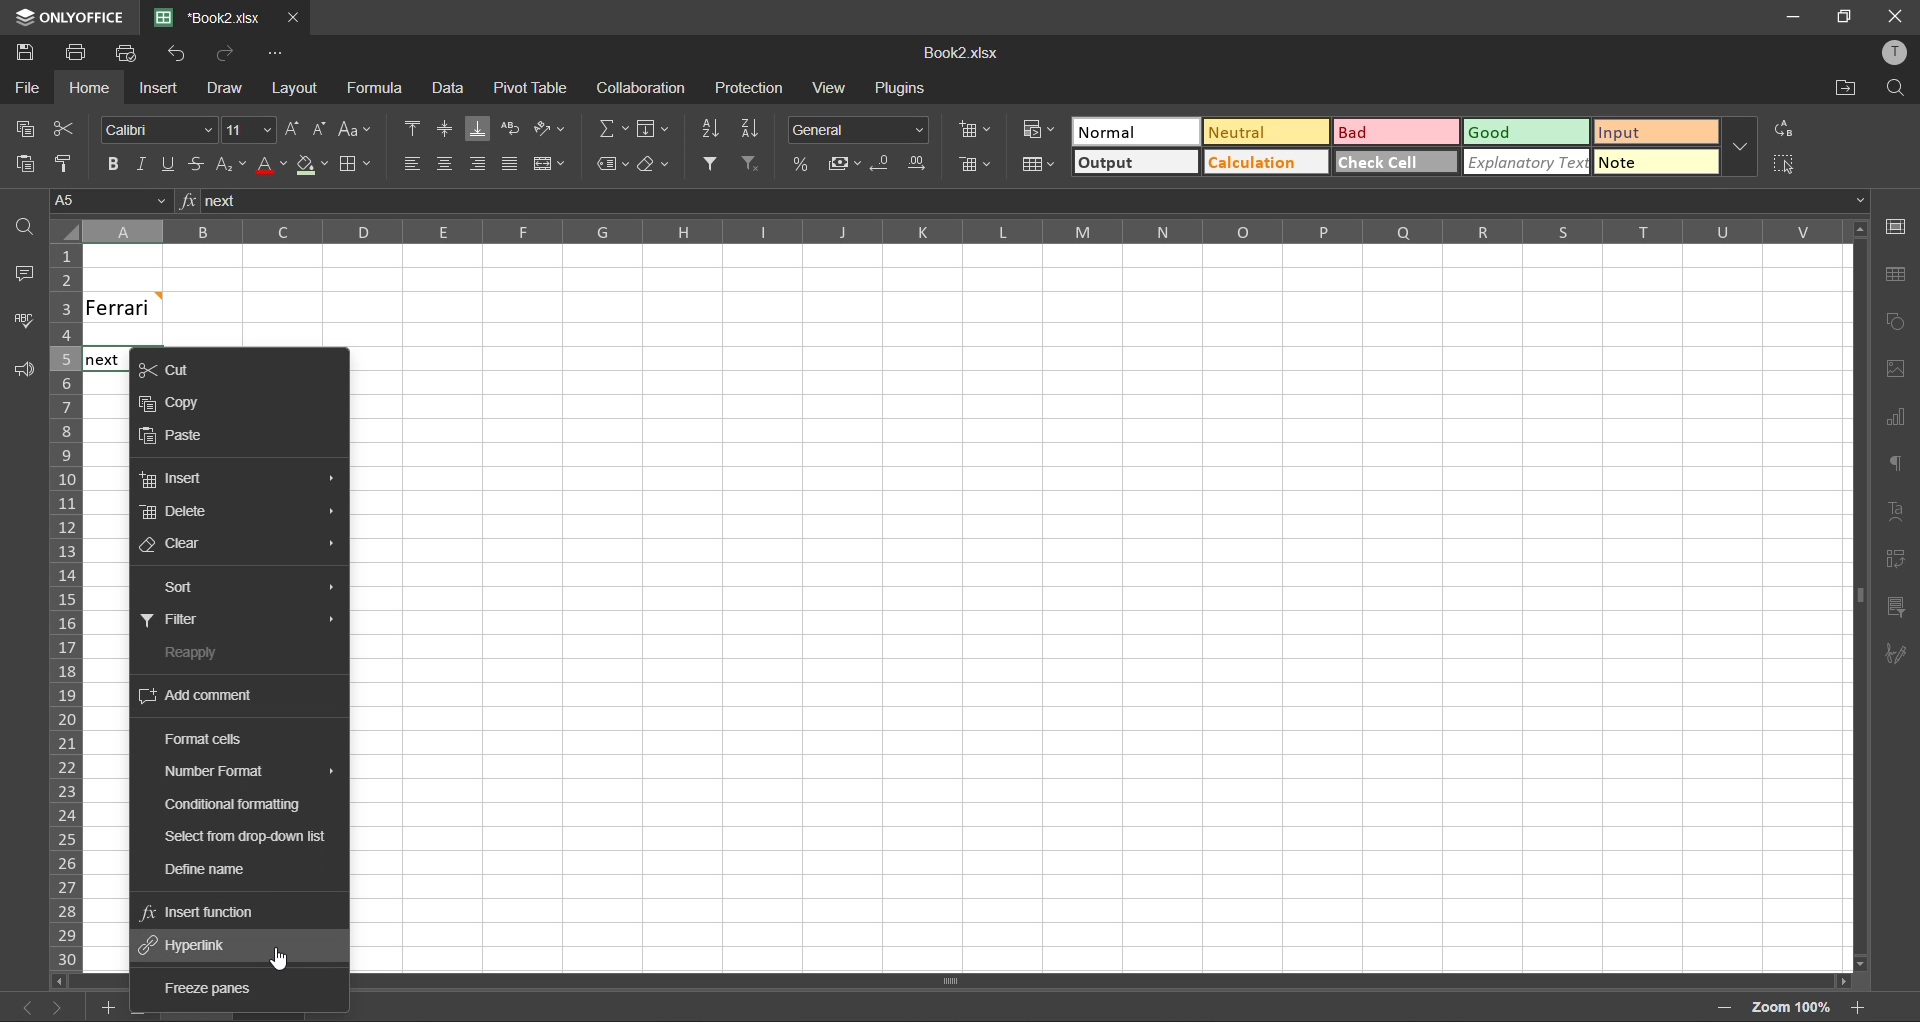  Describe the element at coordinates (109, 200) in the screenshot. I see `cell address` at that location.